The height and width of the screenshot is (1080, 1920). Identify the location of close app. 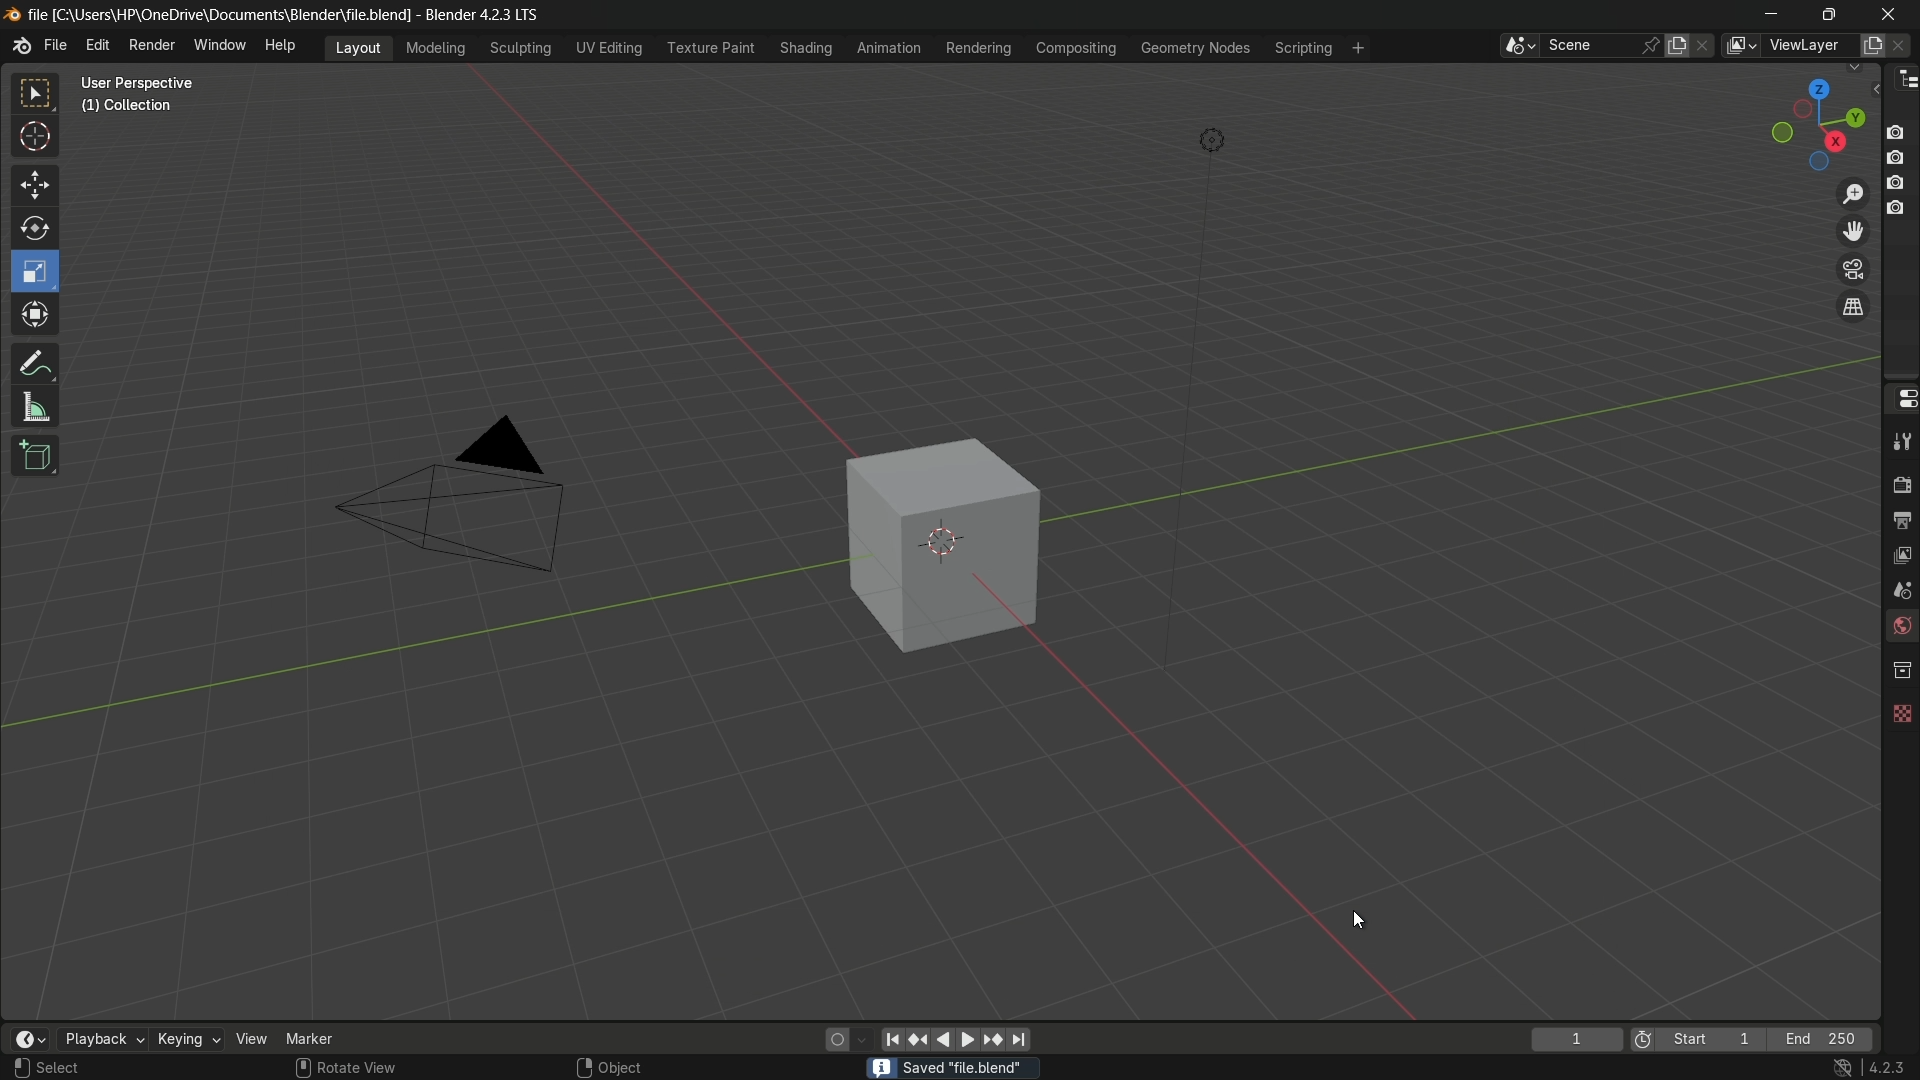
(1889, 13).